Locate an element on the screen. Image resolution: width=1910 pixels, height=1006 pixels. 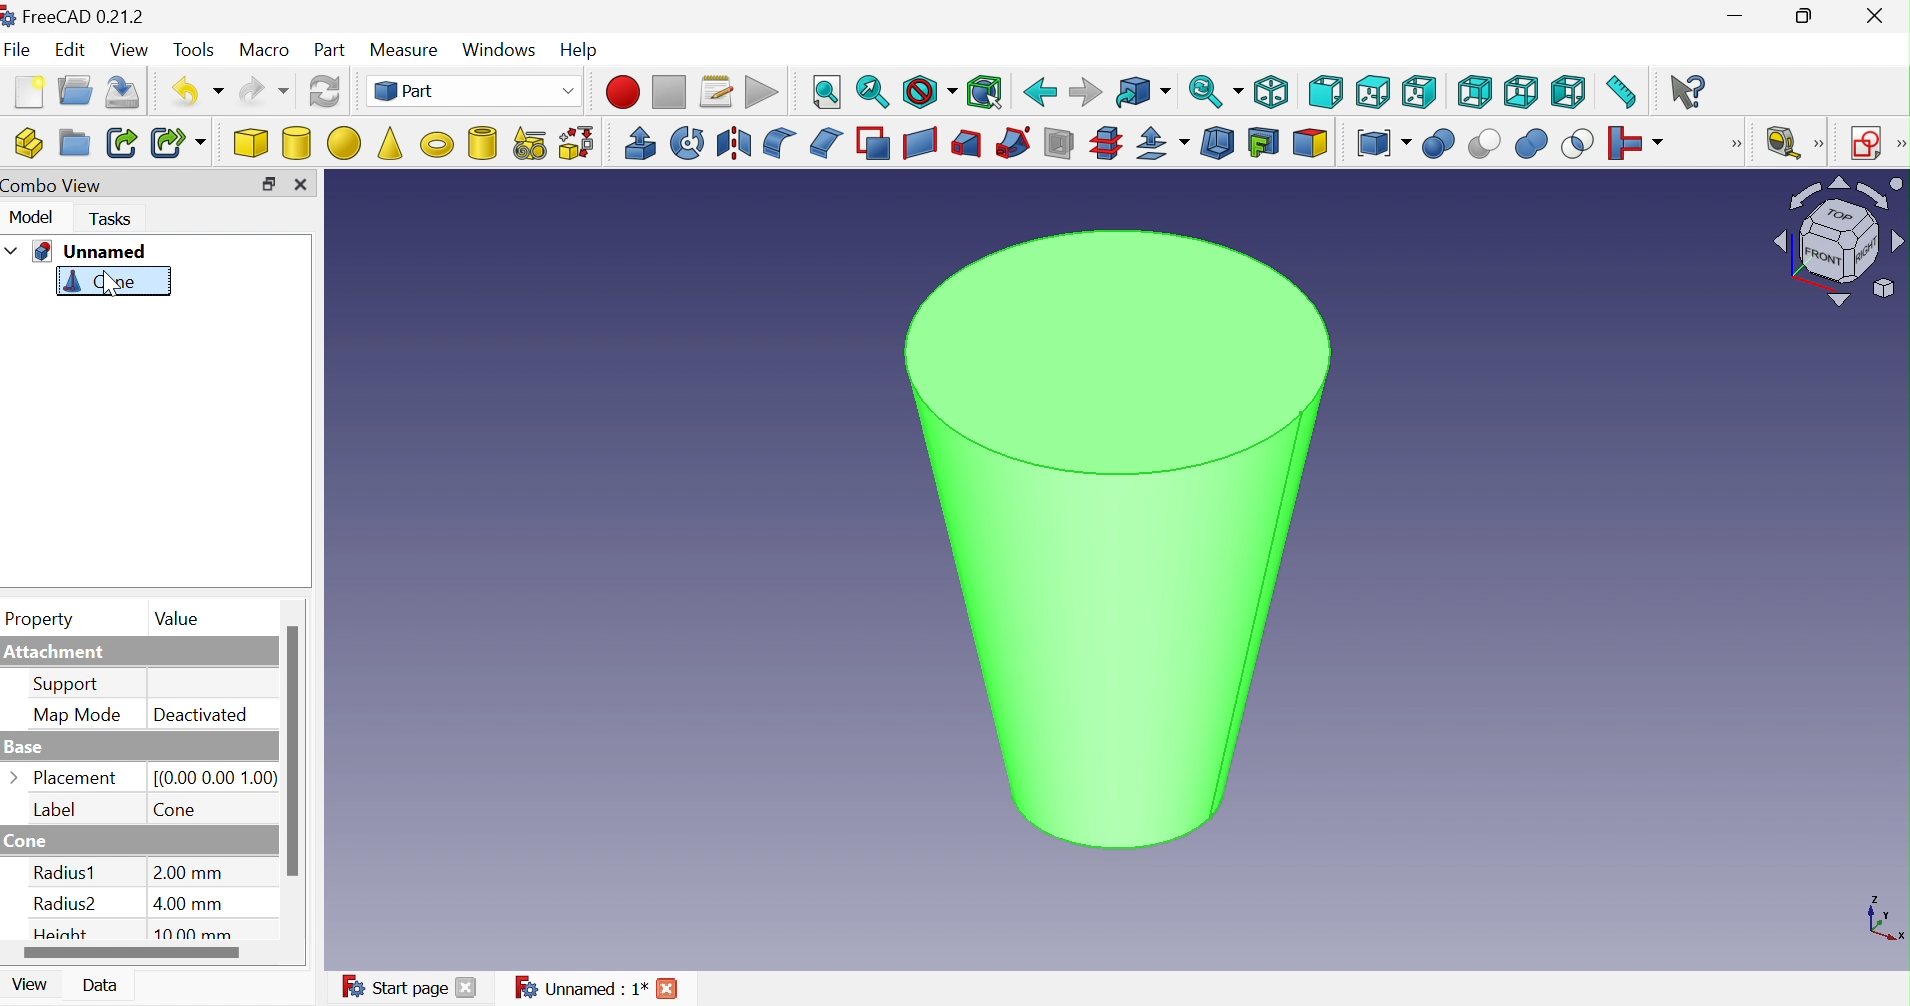
Join objects is located at coordinates (1640, 145).